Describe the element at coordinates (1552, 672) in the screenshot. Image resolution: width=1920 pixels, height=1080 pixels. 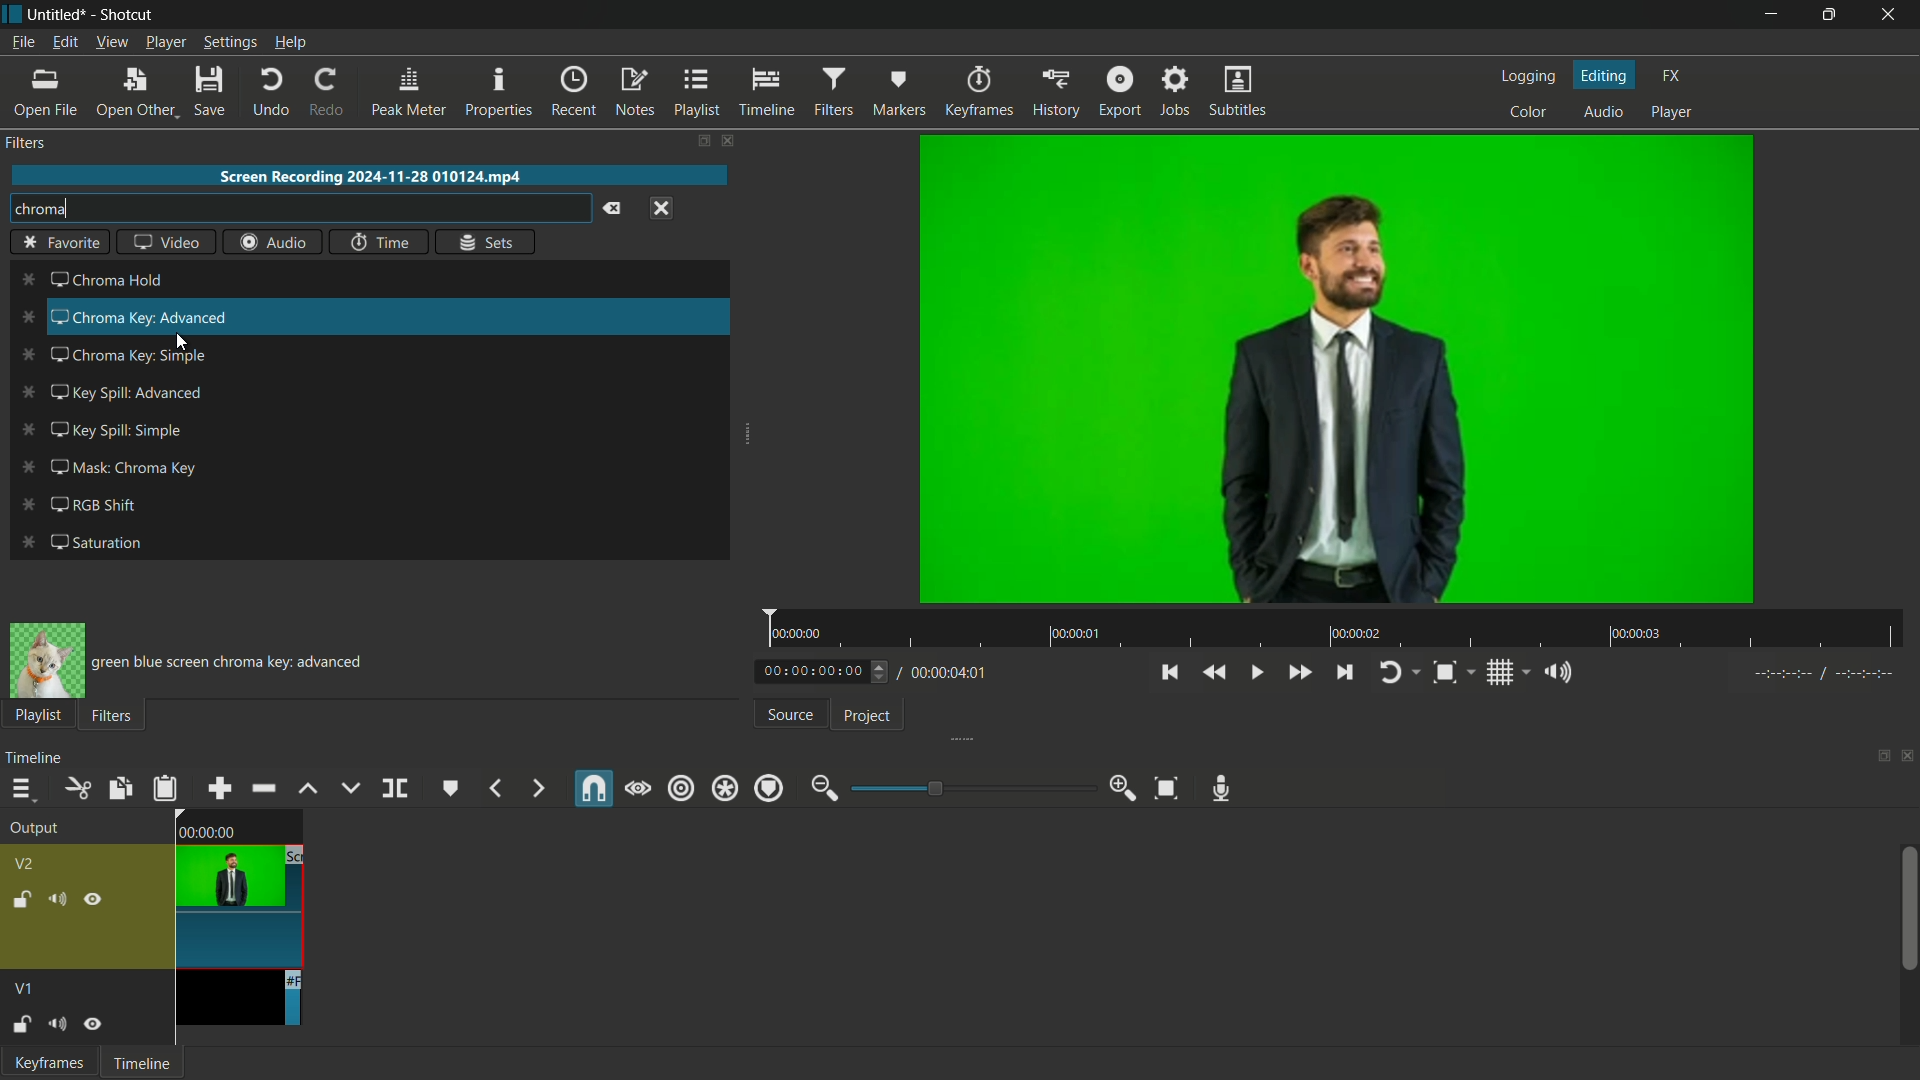
I see `show volume control` at that location.